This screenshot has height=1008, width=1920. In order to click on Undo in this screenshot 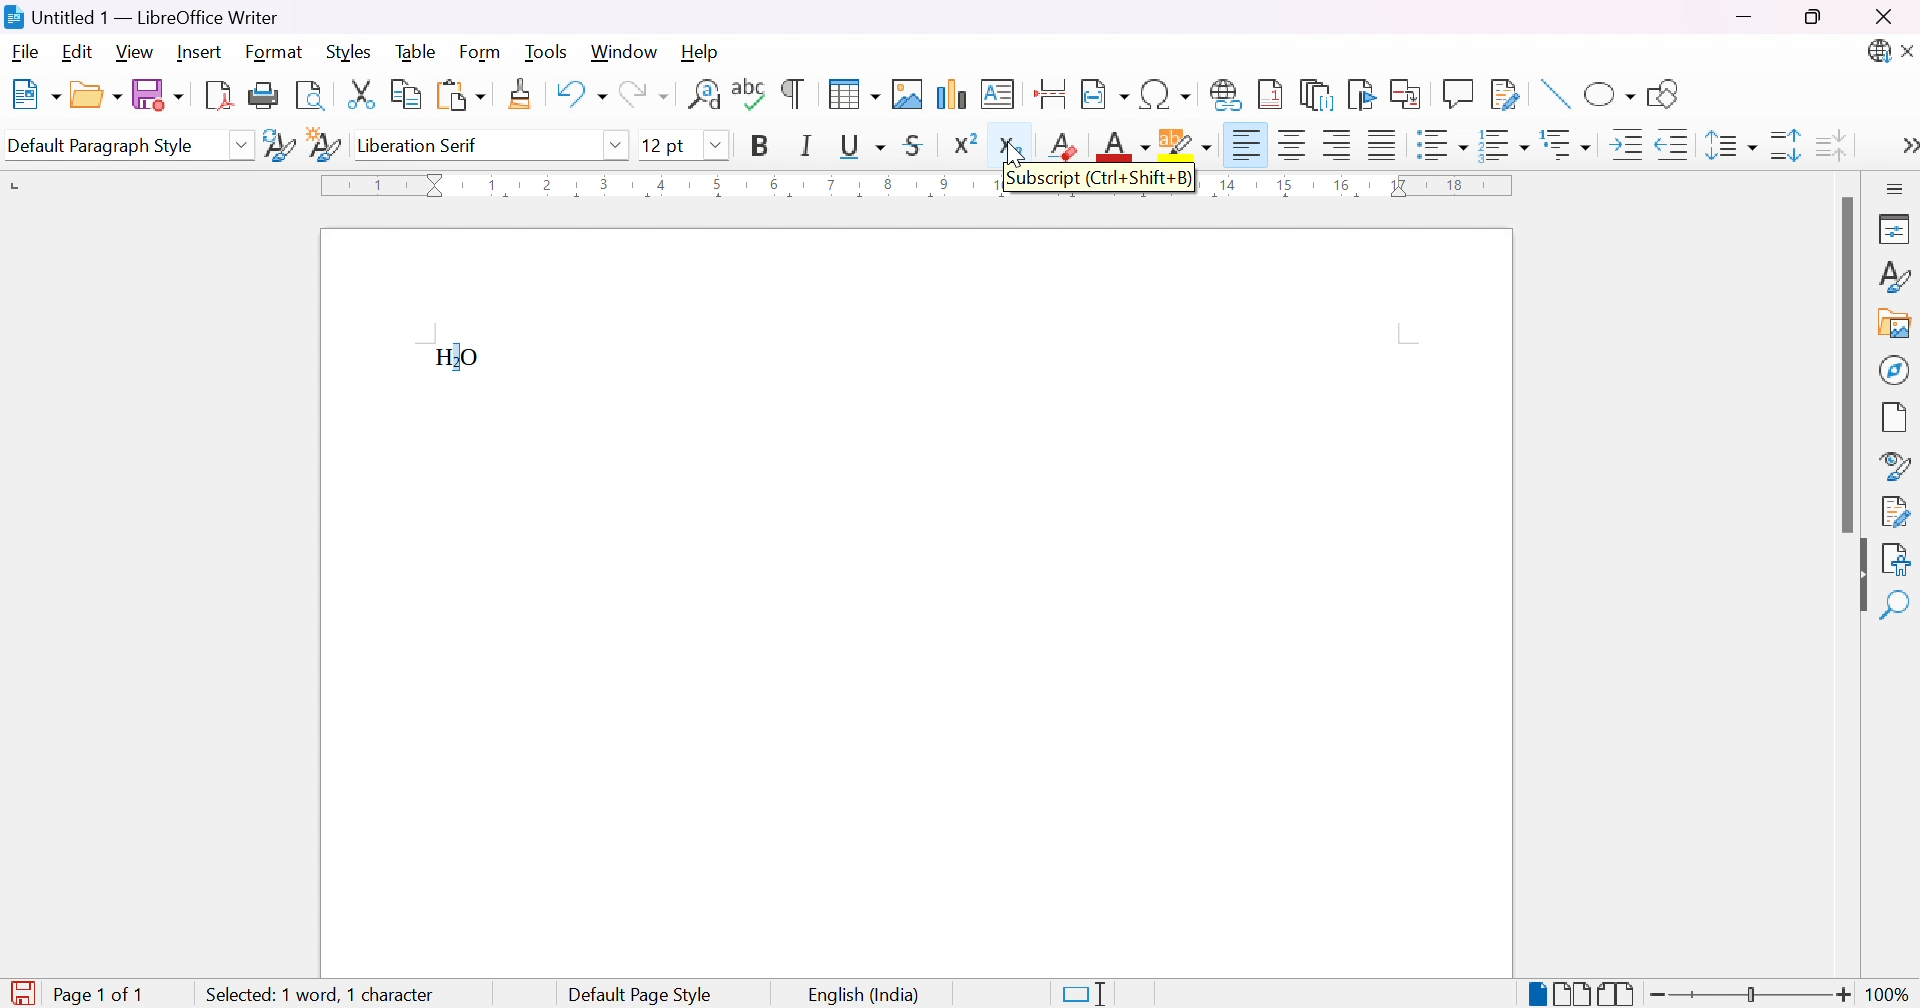, I will do `click(579, 99)`.